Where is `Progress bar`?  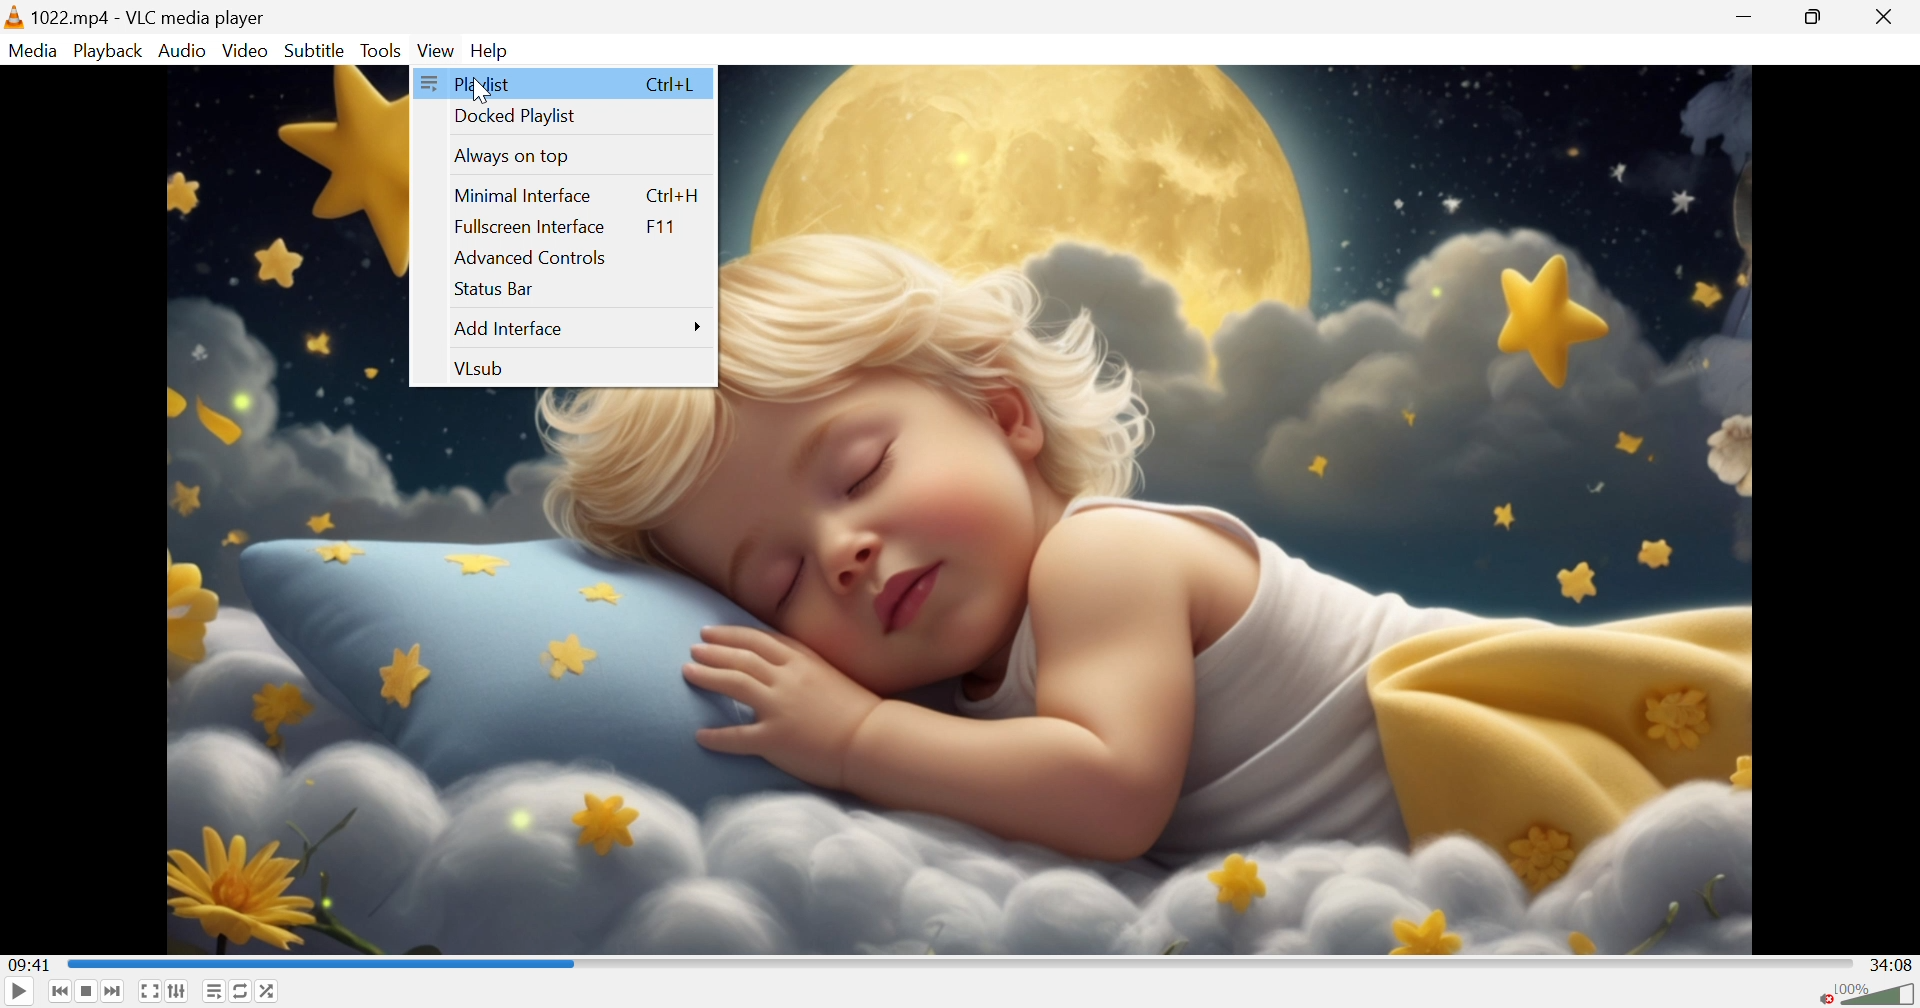
Progress bar is located at coordinates (963, 967).